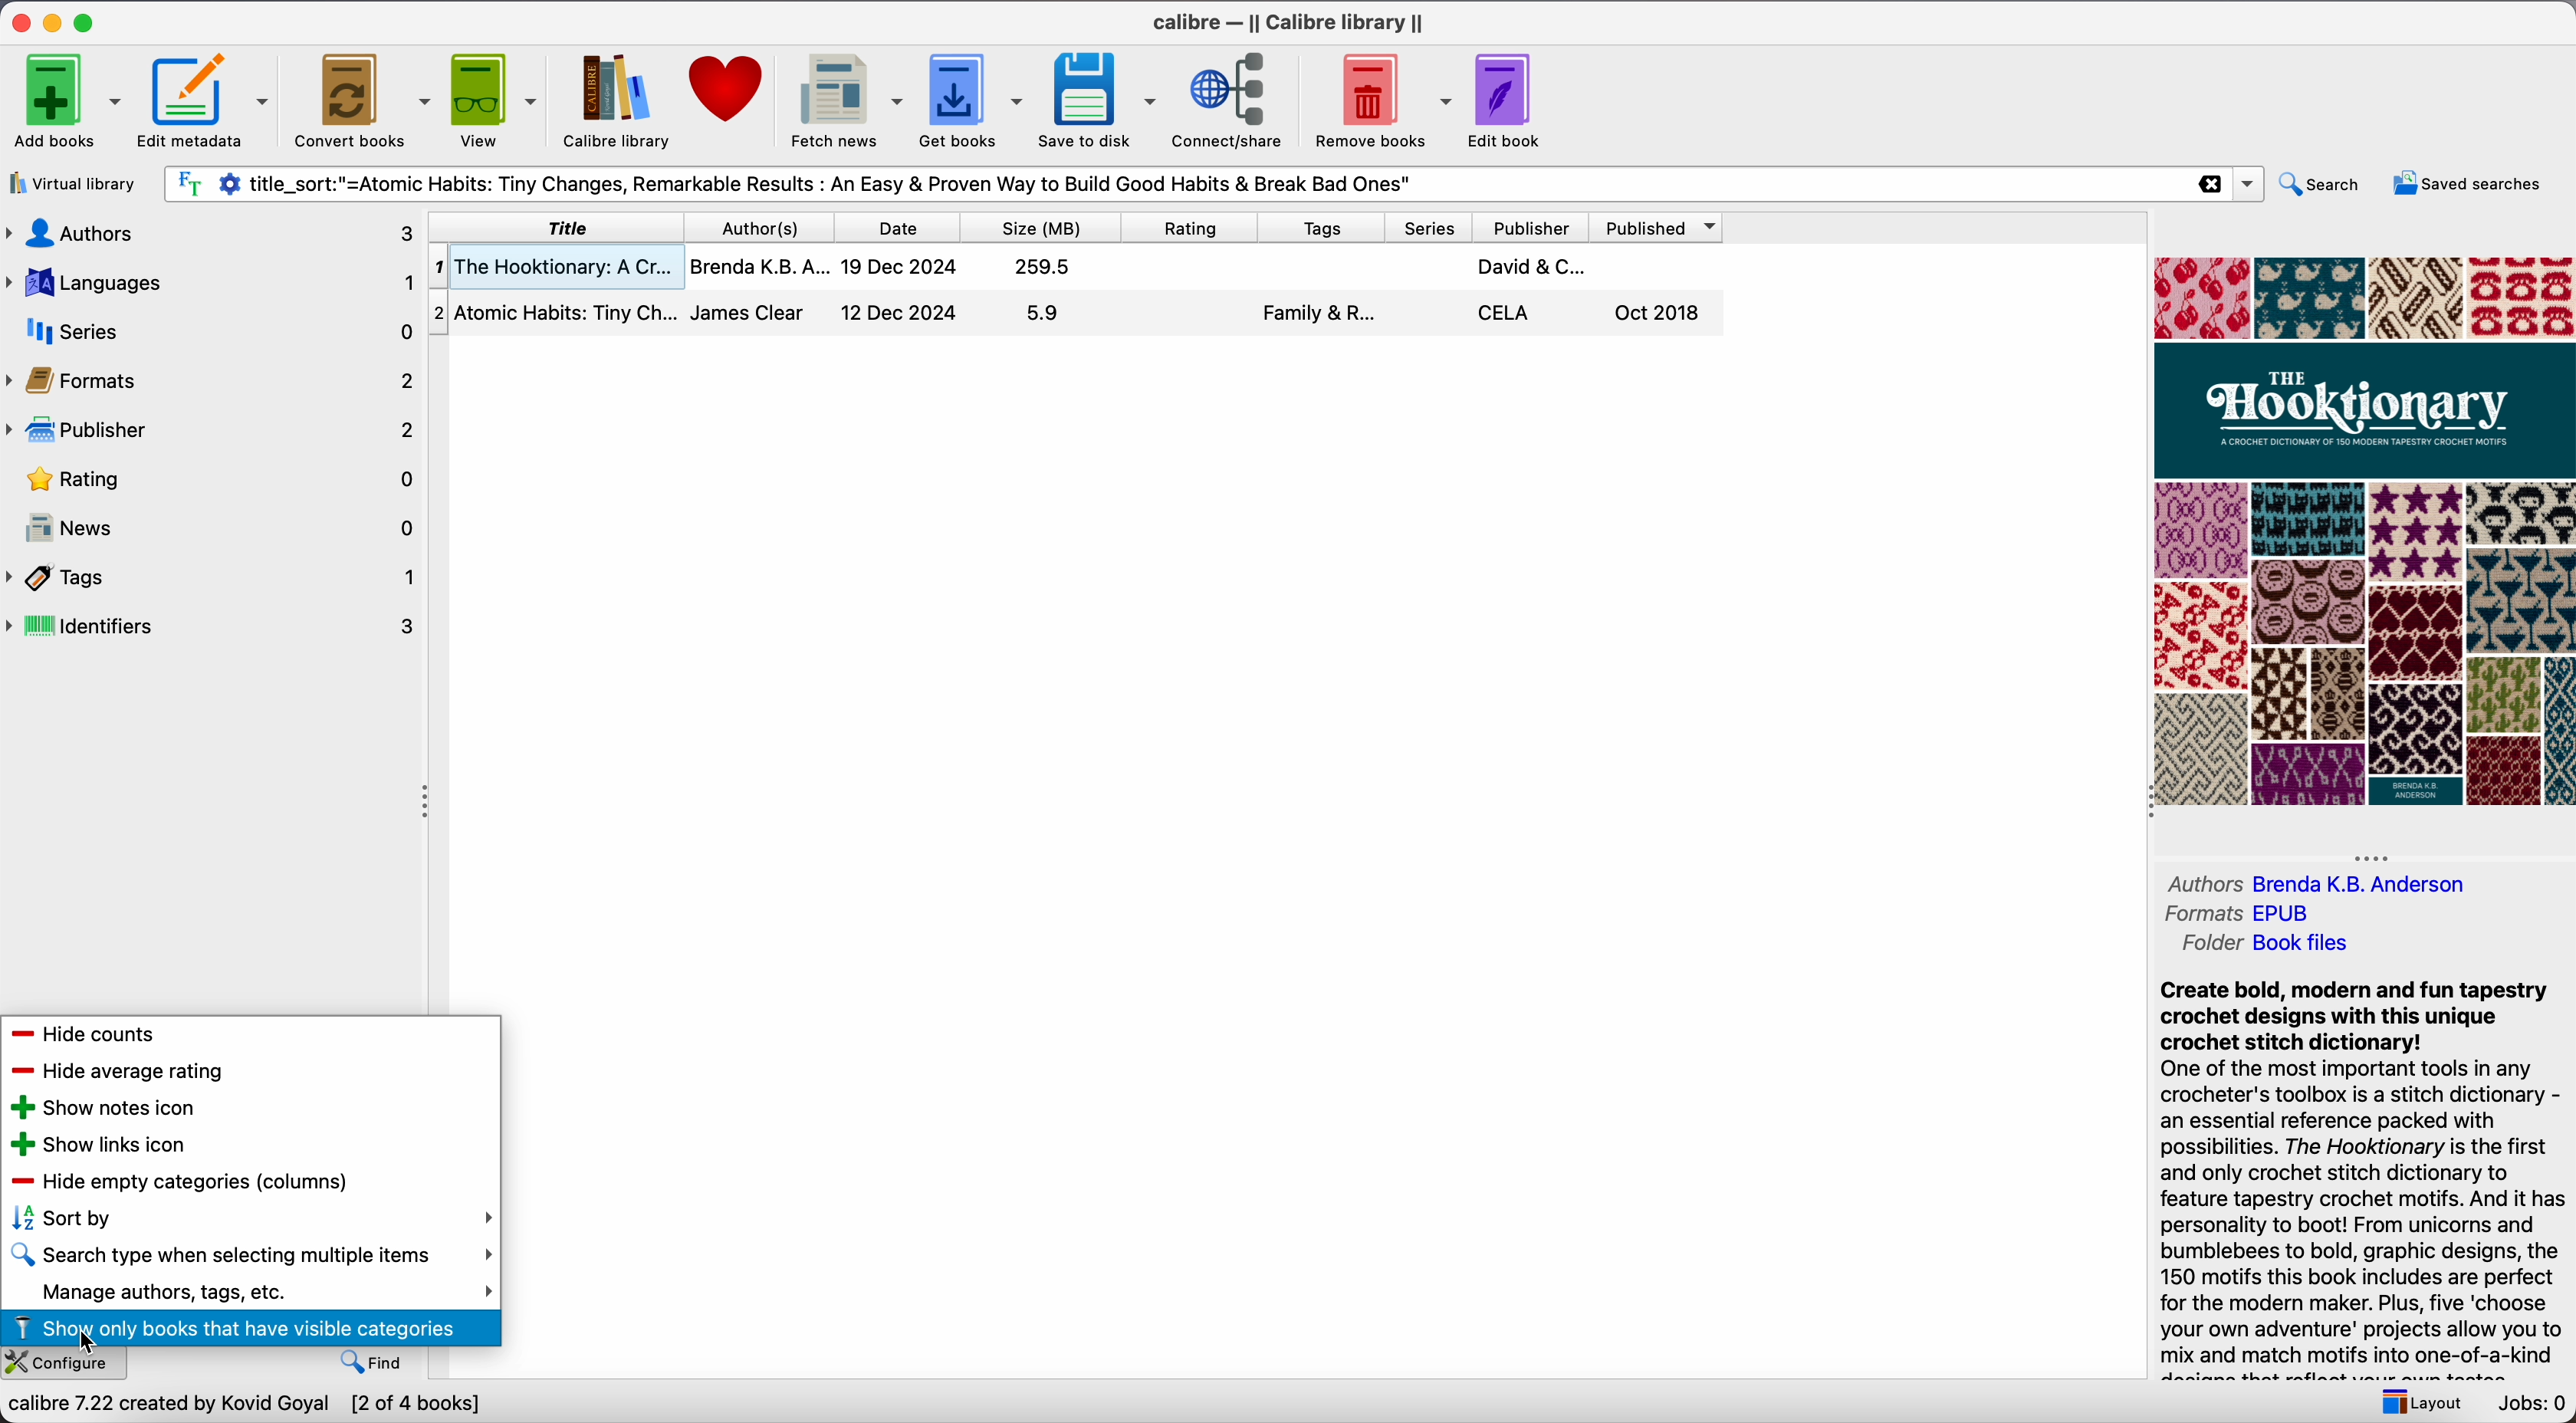 Image resolution: width=2576 pixels, height=1423 pixels. What do you see at coordinates (214, 624) in the screenshot?
I see `identifiers` at bounding box center [214, 624].